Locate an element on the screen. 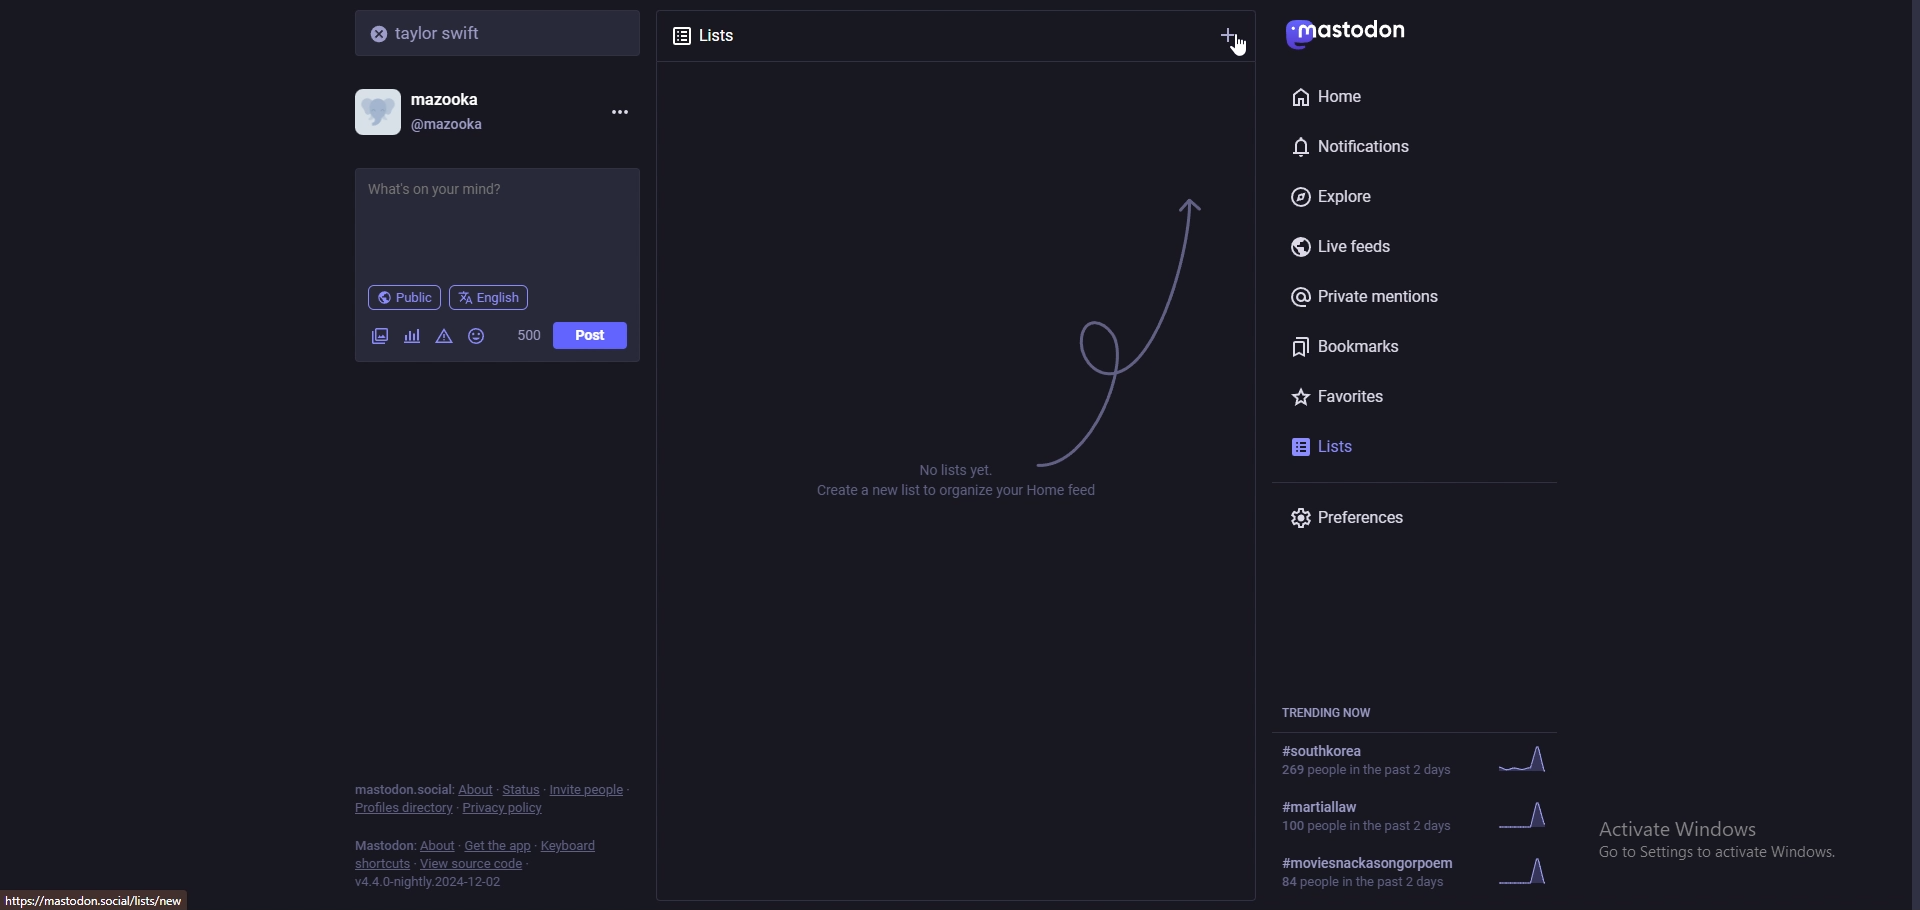 The width and height of the screenshot is (1920, 910). language is located at coordinates (490, 296).